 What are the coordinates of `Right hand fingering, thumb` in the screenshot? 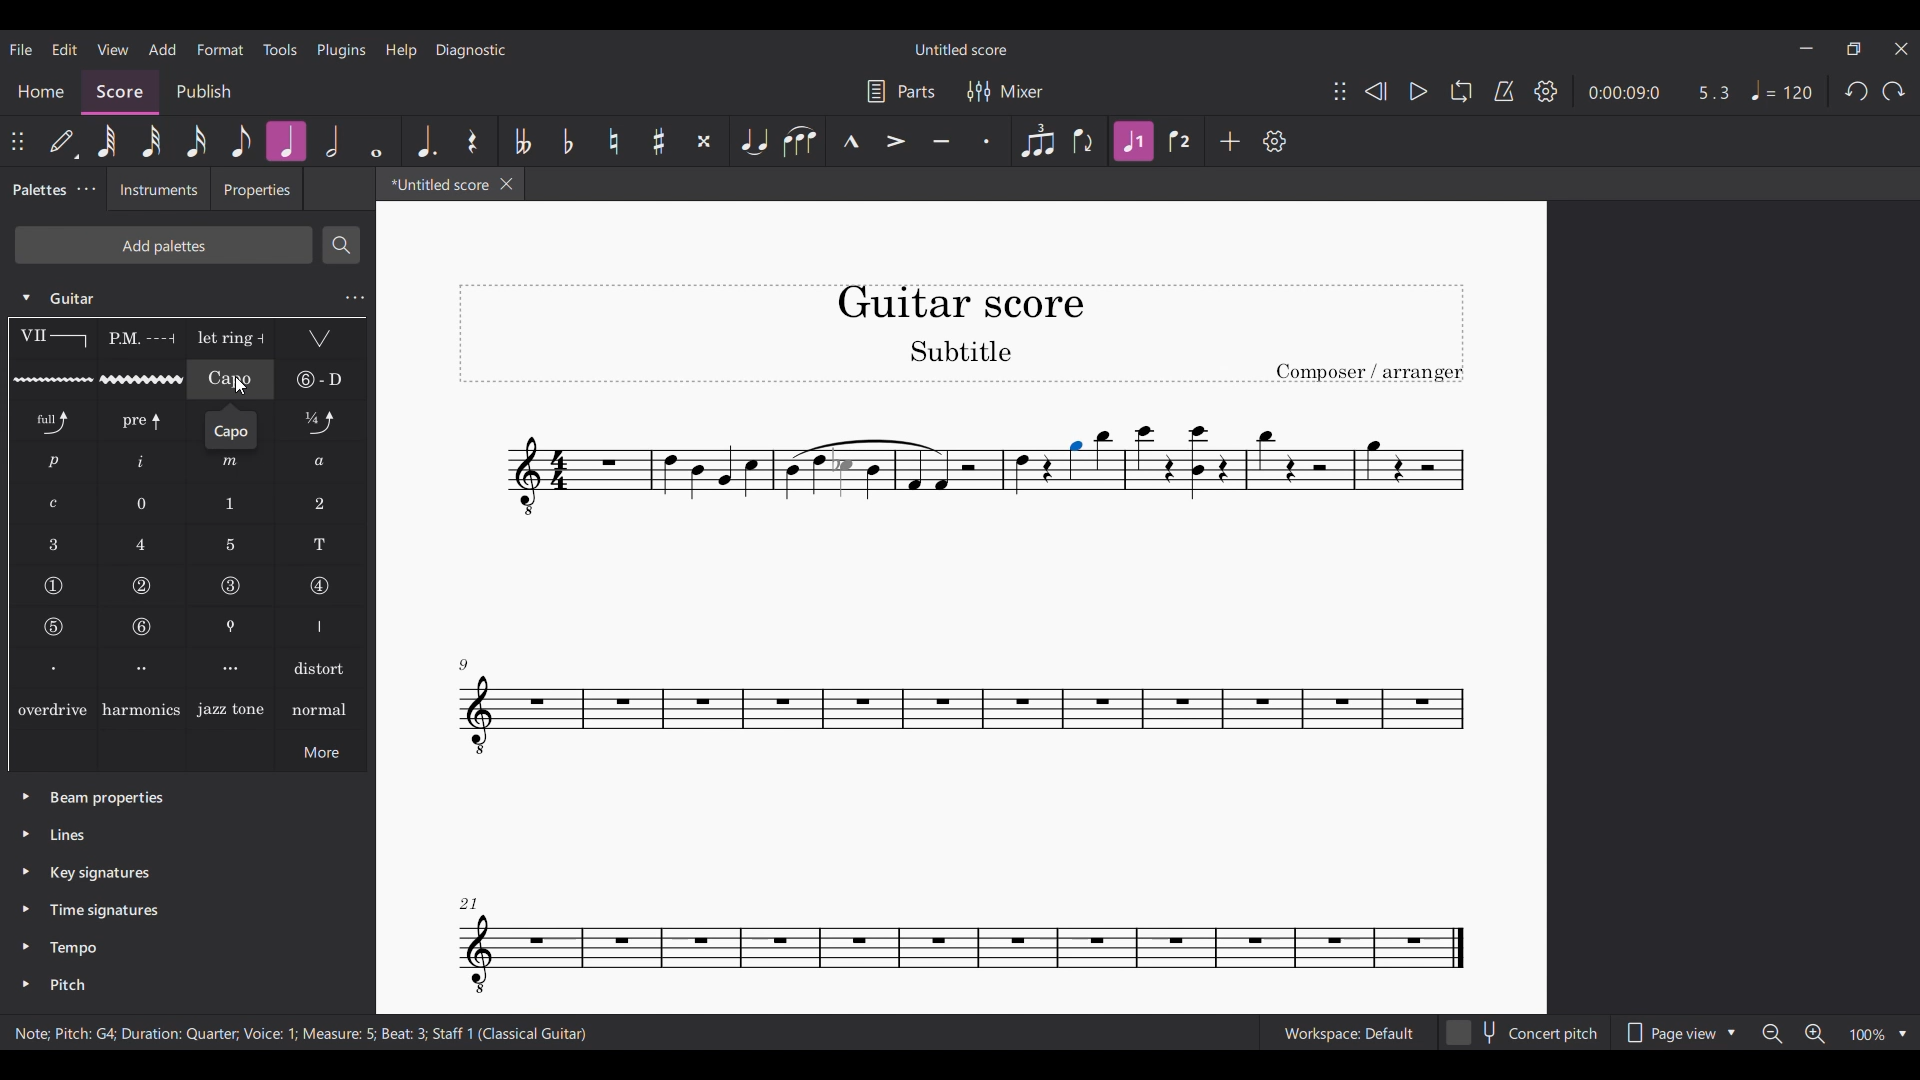 It's located at (321, 627).